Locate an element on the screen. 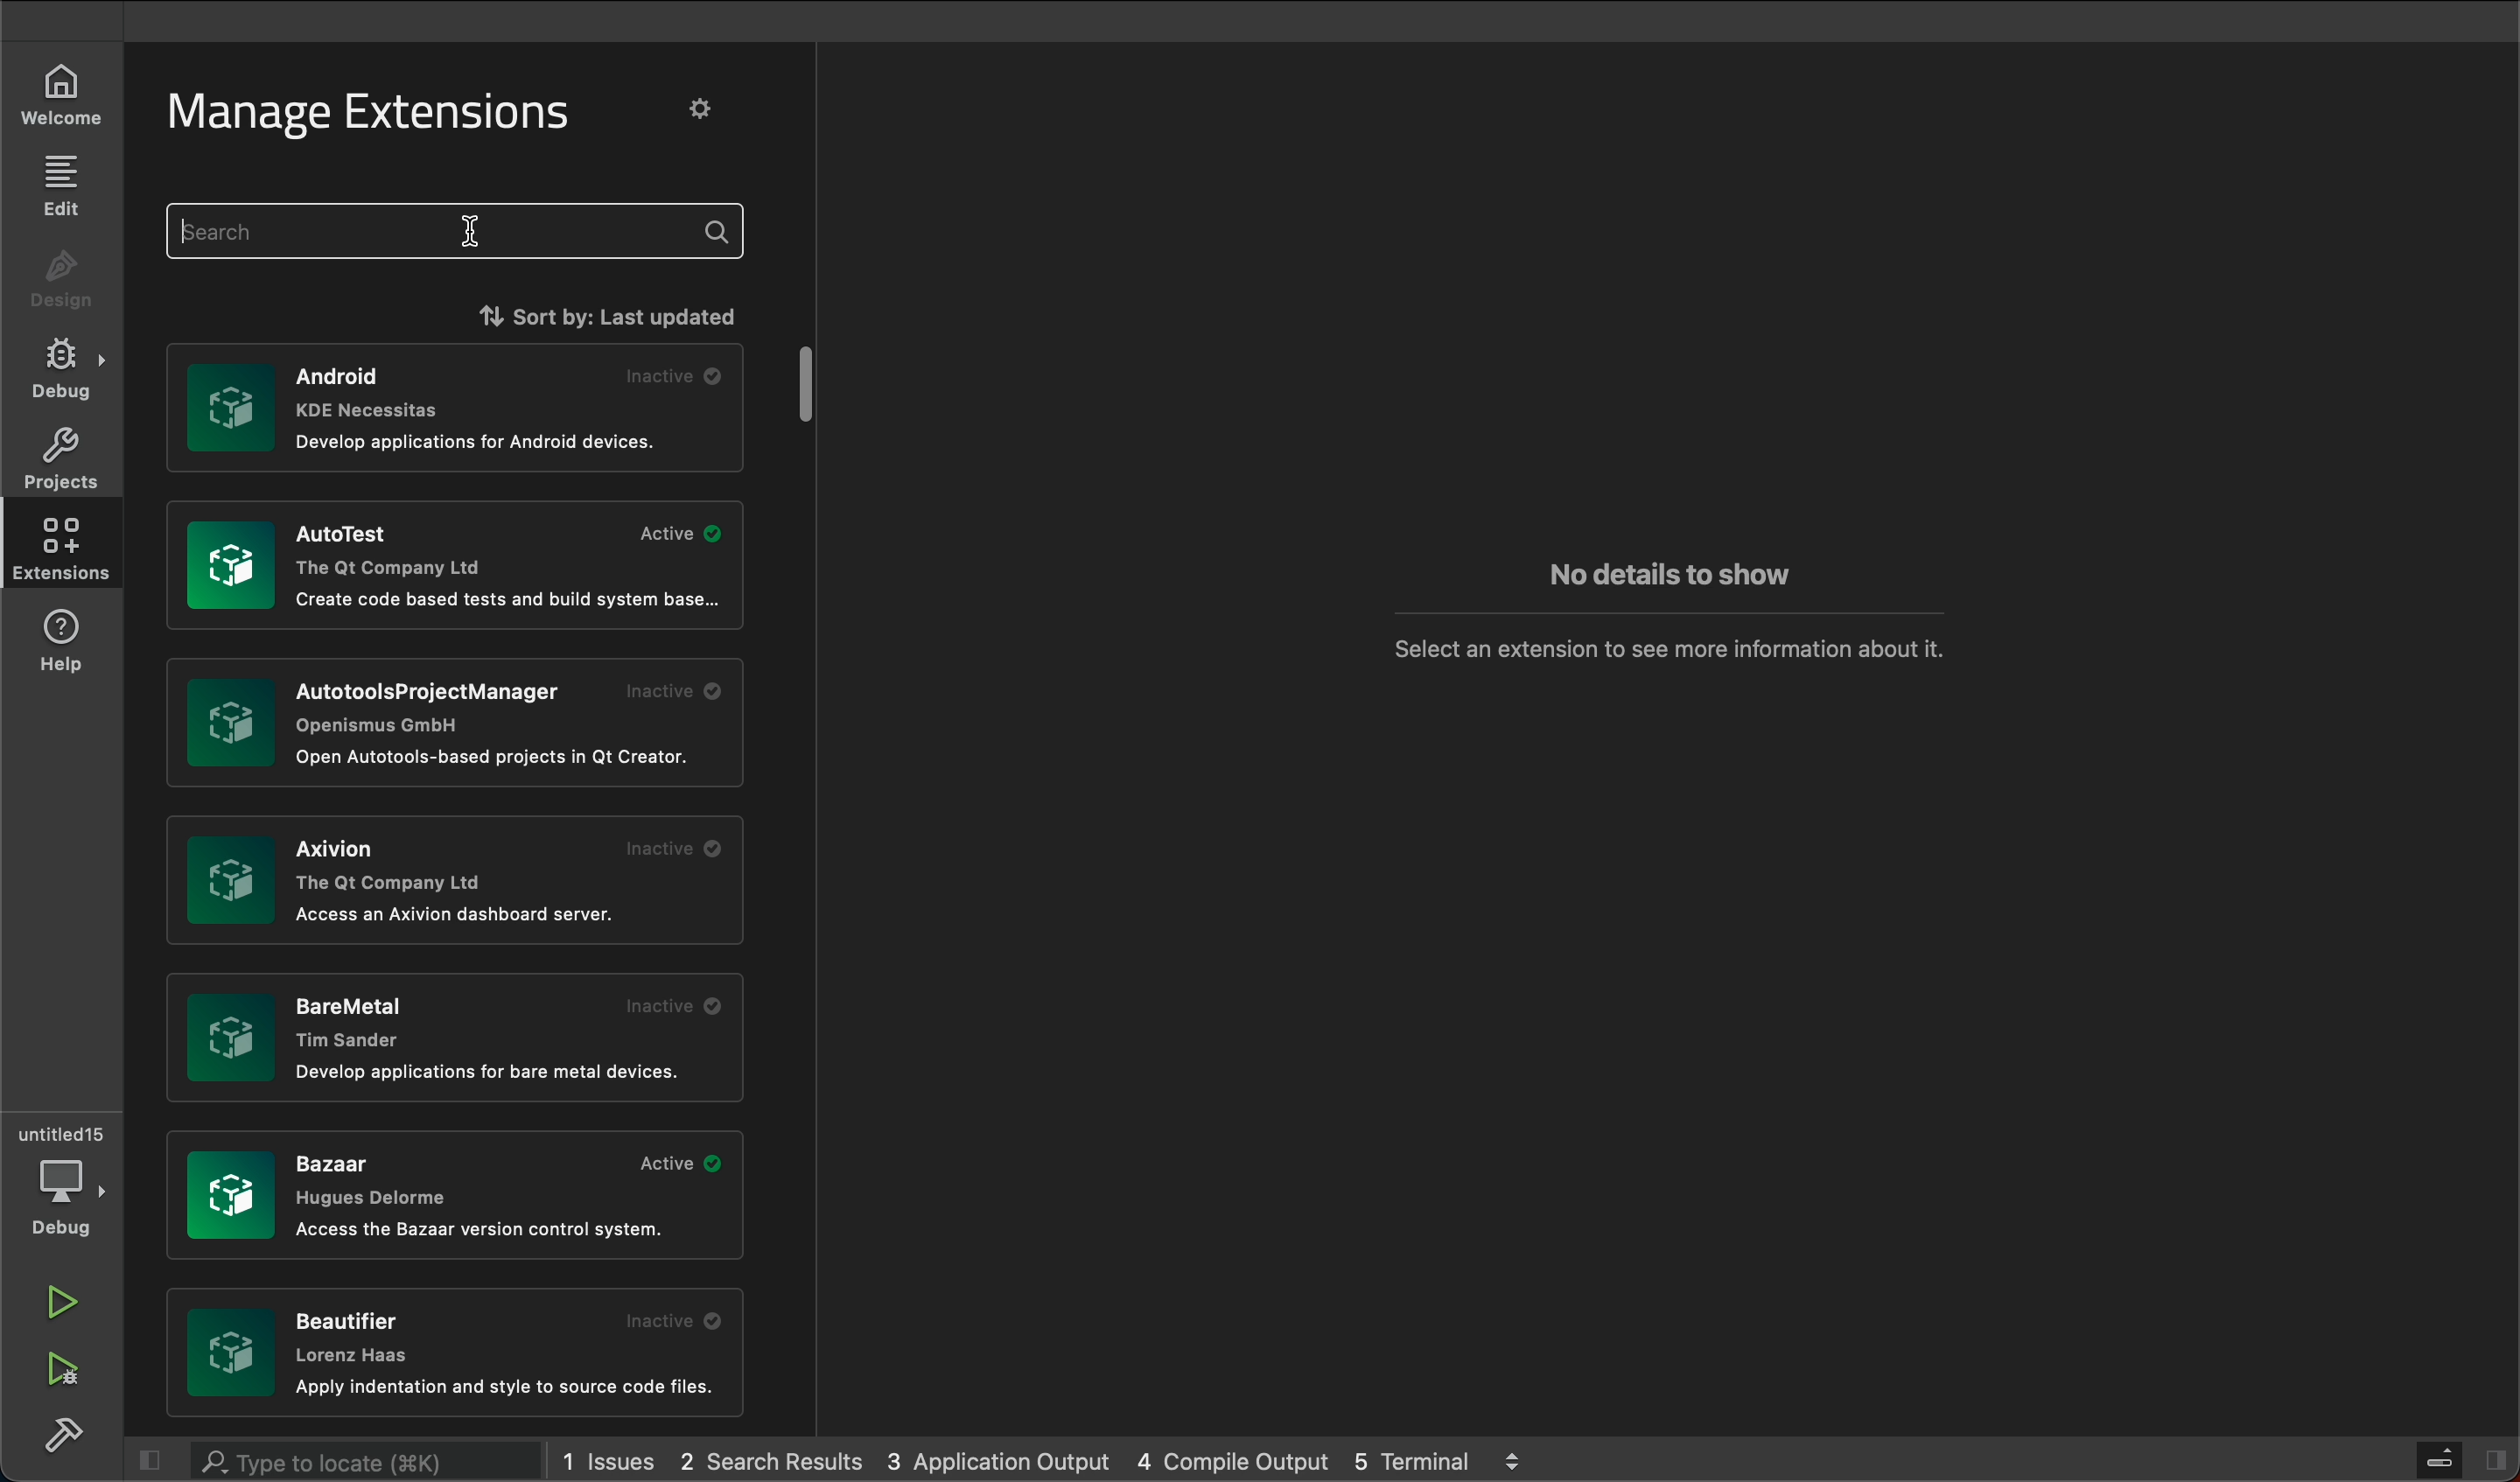 The height and width of the screenshot is (1482, 2520). open sidebar is located at coordinates (2462, 1460).